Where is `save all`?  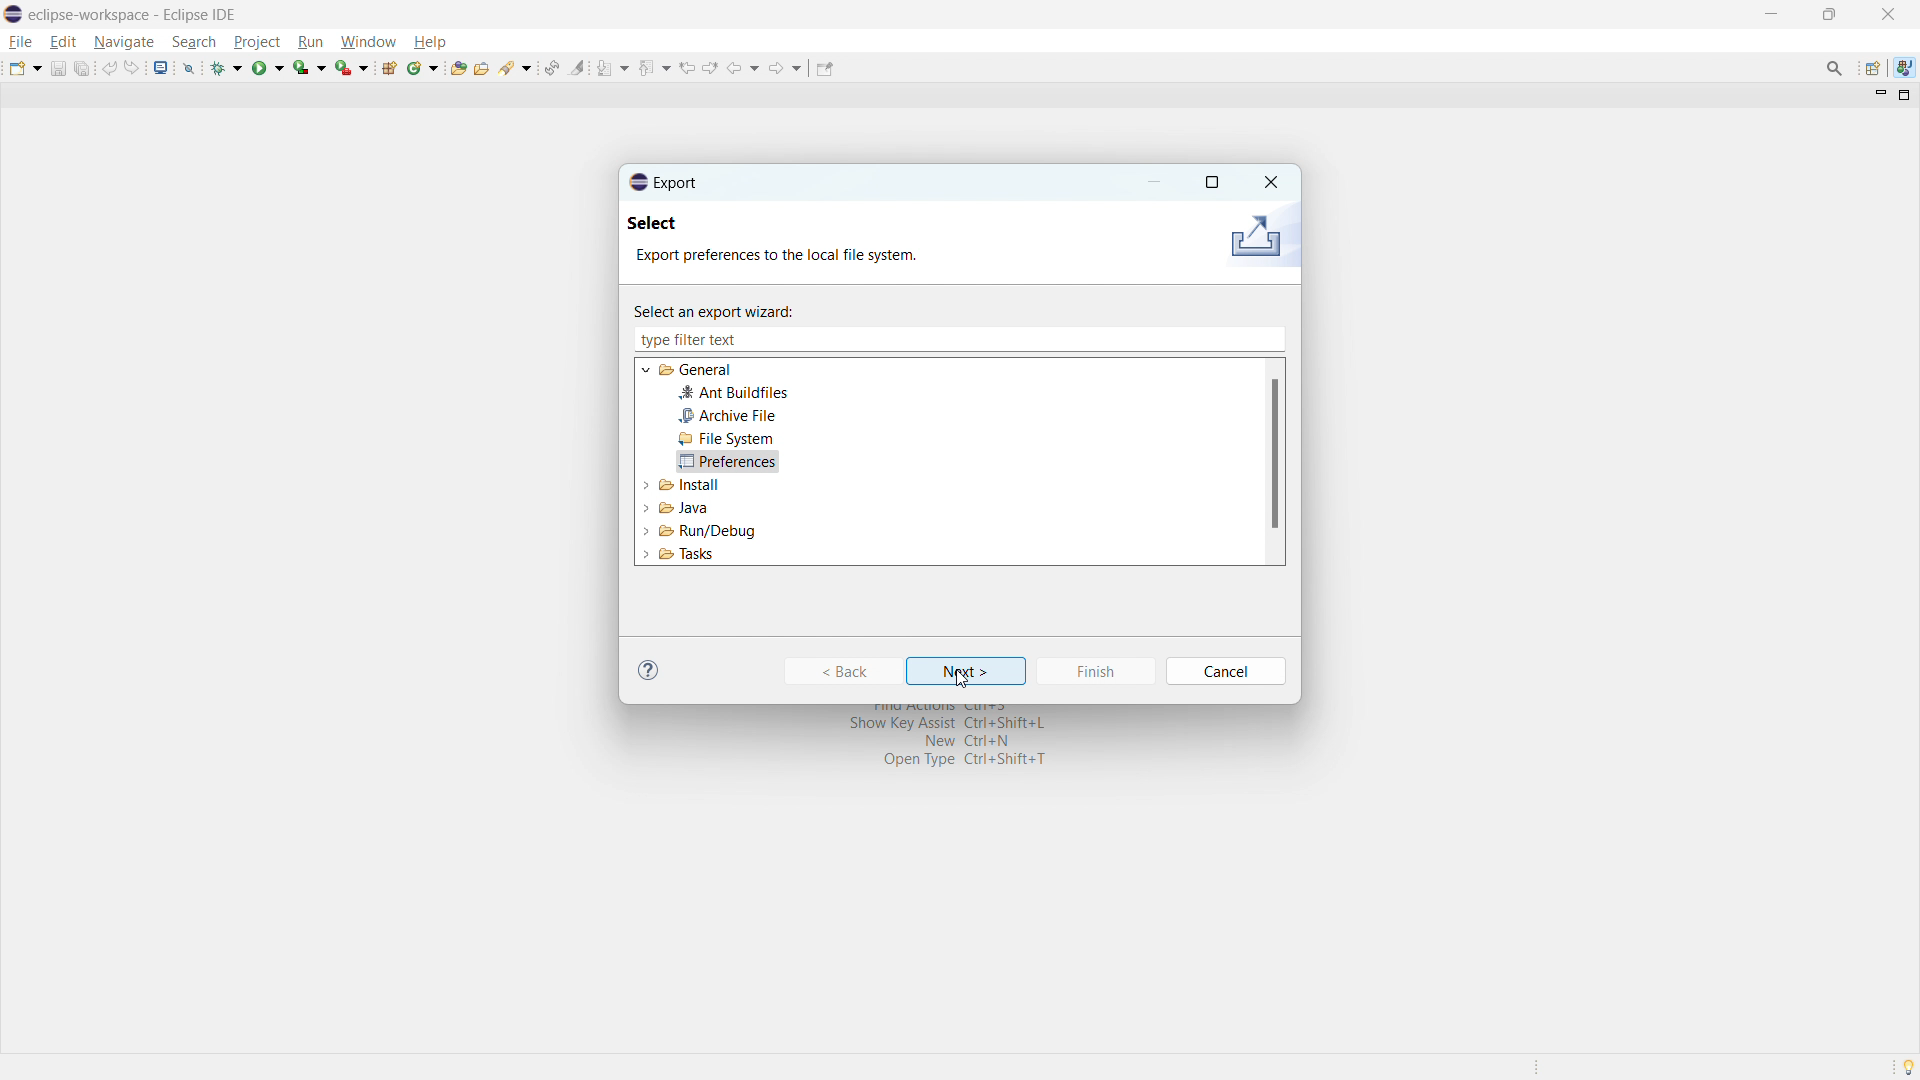
save all is located at coordinates (82, 68).